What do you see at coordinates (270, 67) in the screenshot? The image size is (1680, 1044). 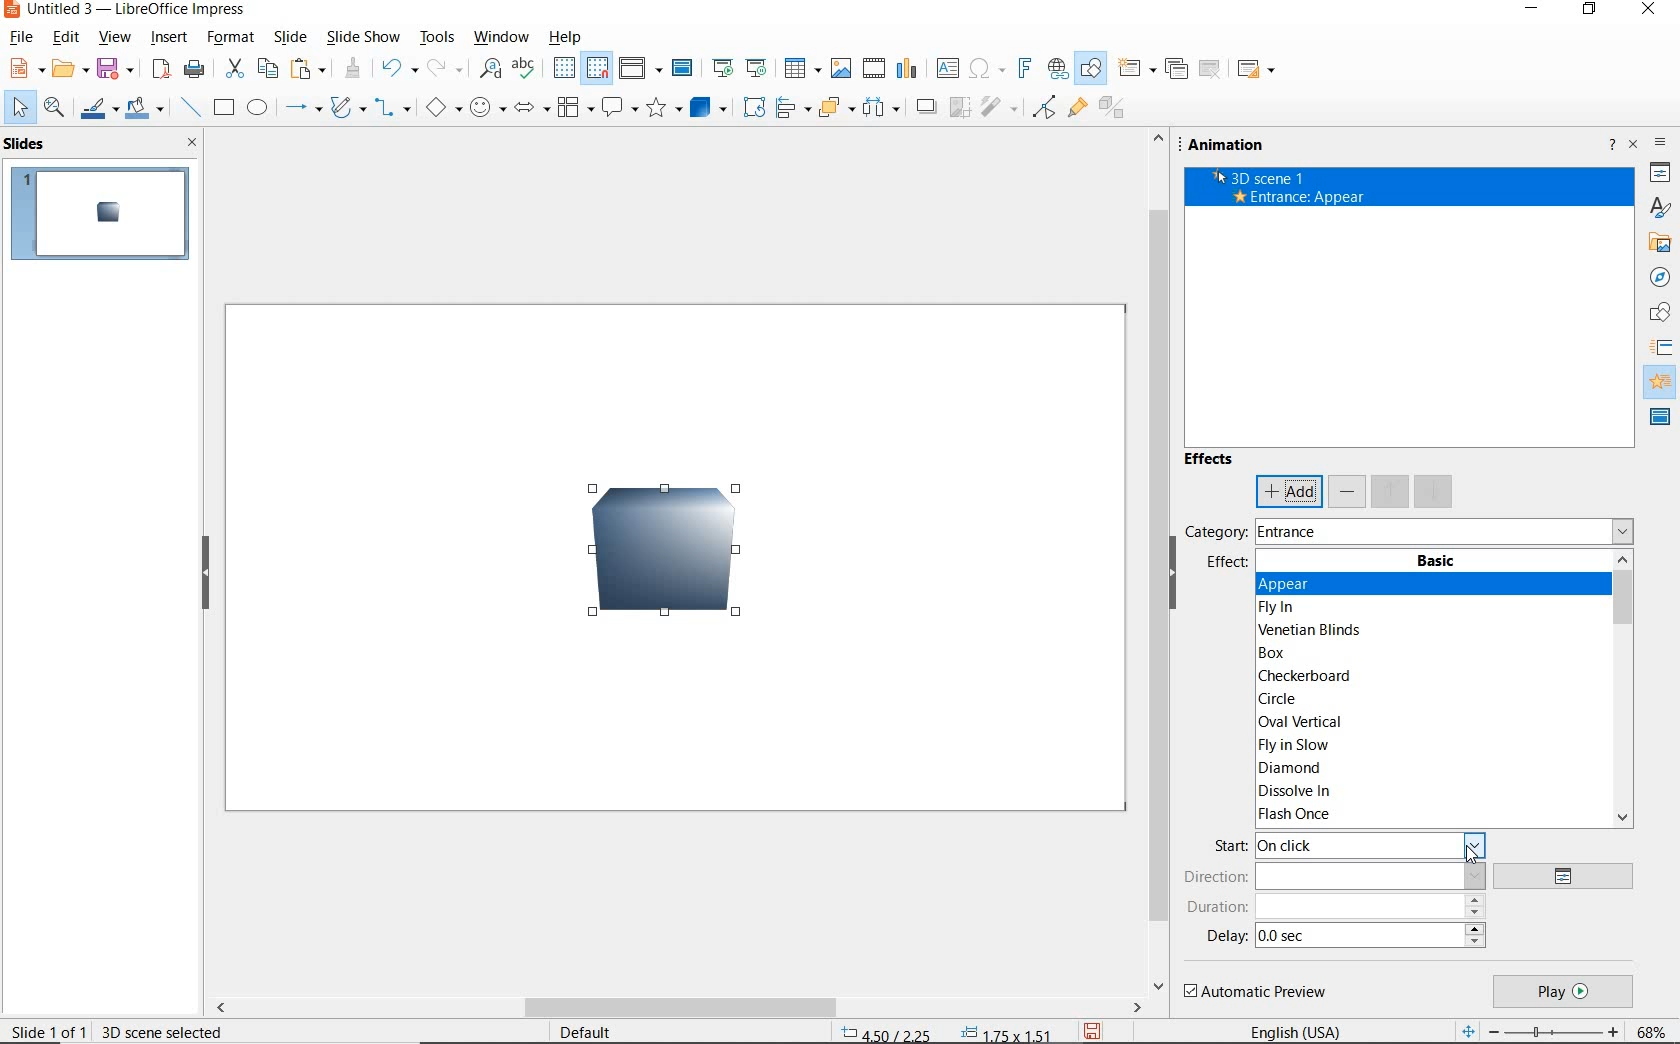 I see `copy` at bounding box center [270, 67].